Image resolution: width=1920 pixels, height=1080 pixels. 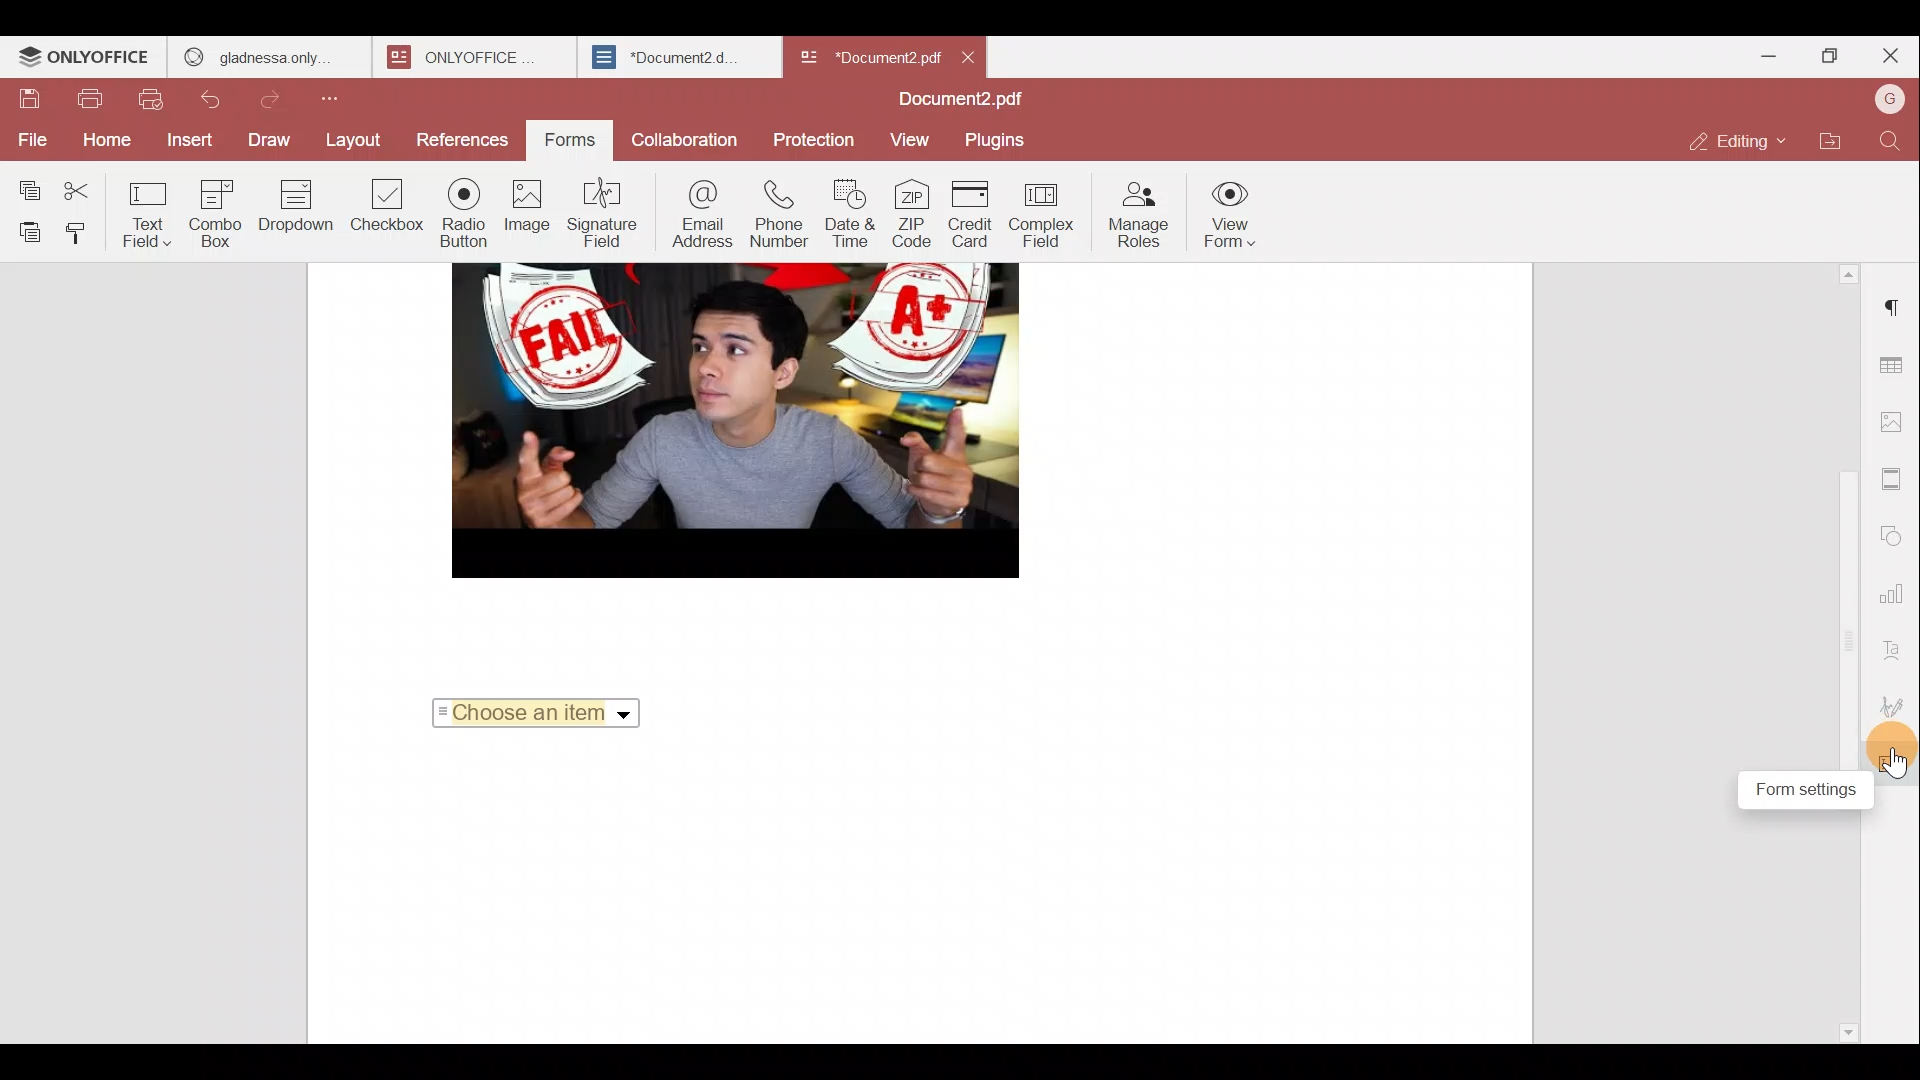 What do you see at coordinates (1884, 105) in the screenshot?
I see `Account name` at bounding box center [1884, 105].